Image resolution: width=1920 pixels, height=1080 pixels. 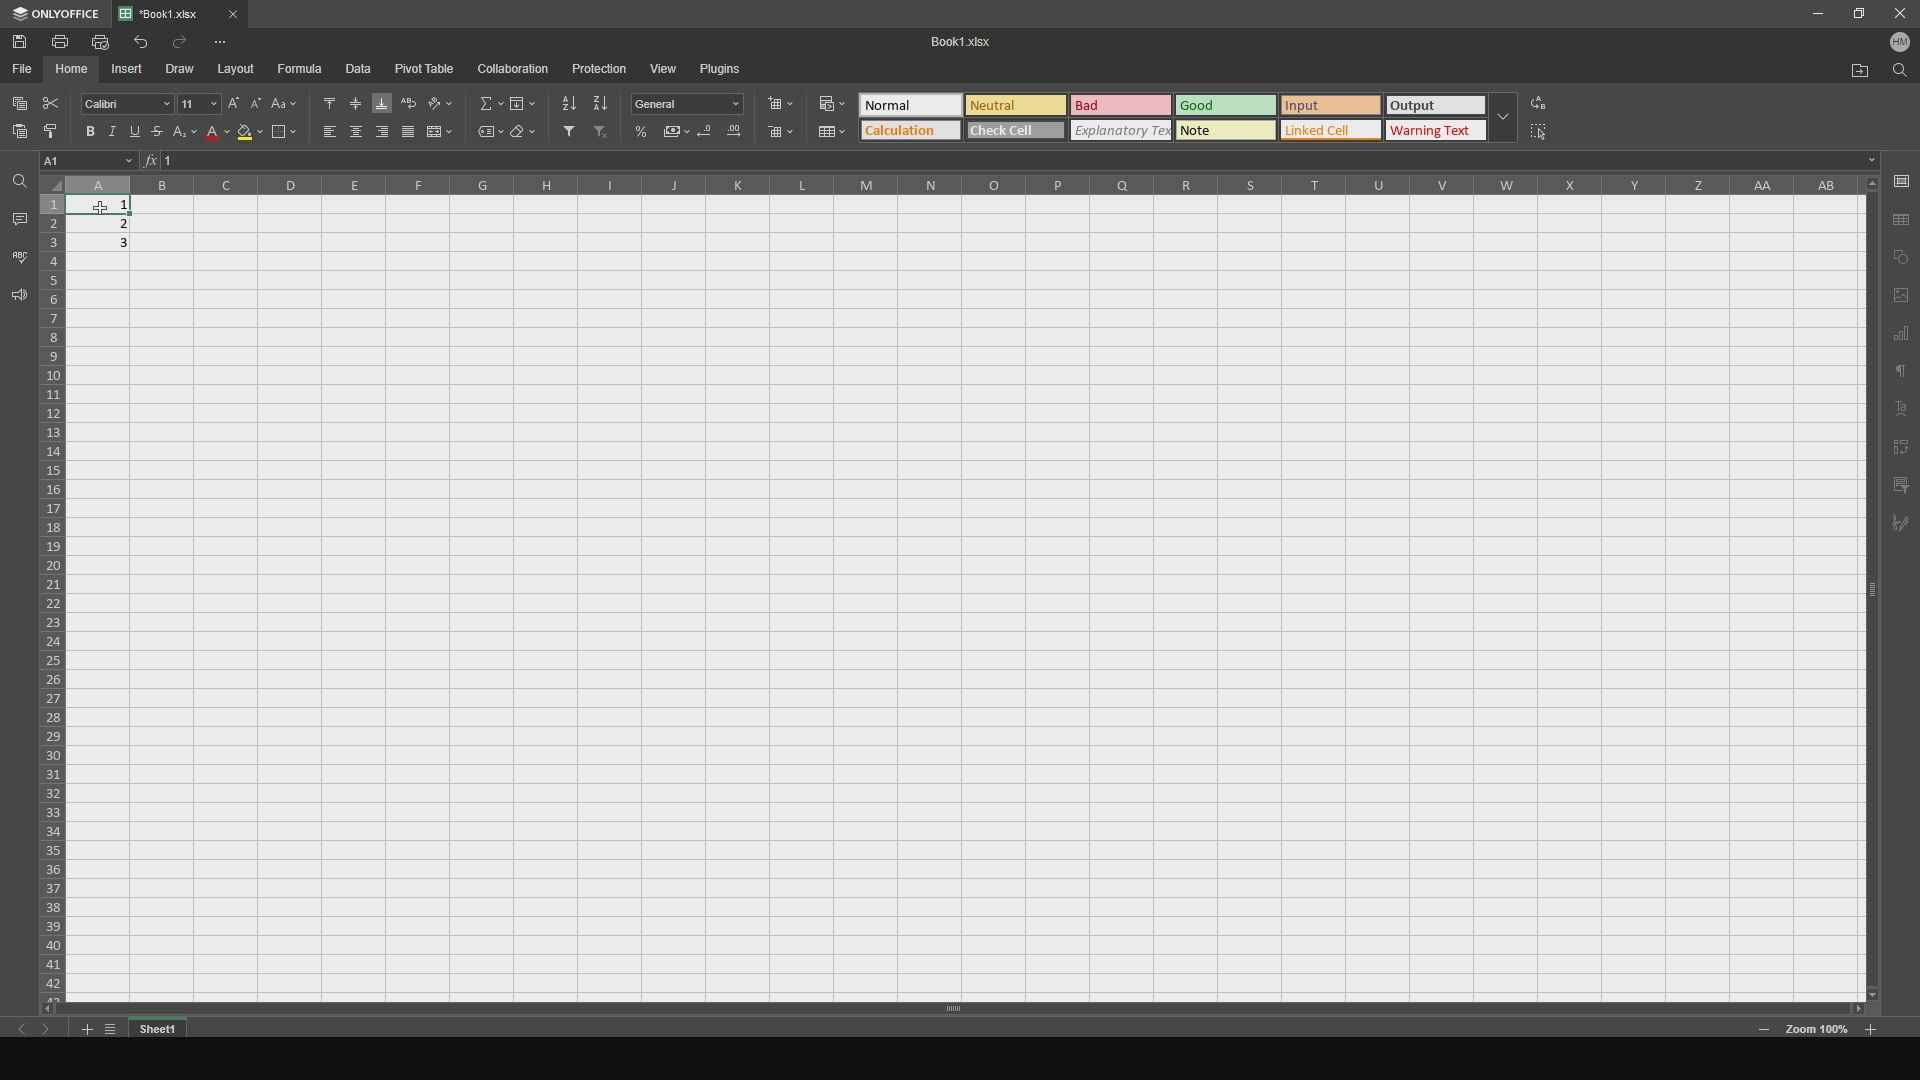 What do you see at coordinates (565, 133) in the screenshot?
I see `filter` at bounding box center [565, 133].